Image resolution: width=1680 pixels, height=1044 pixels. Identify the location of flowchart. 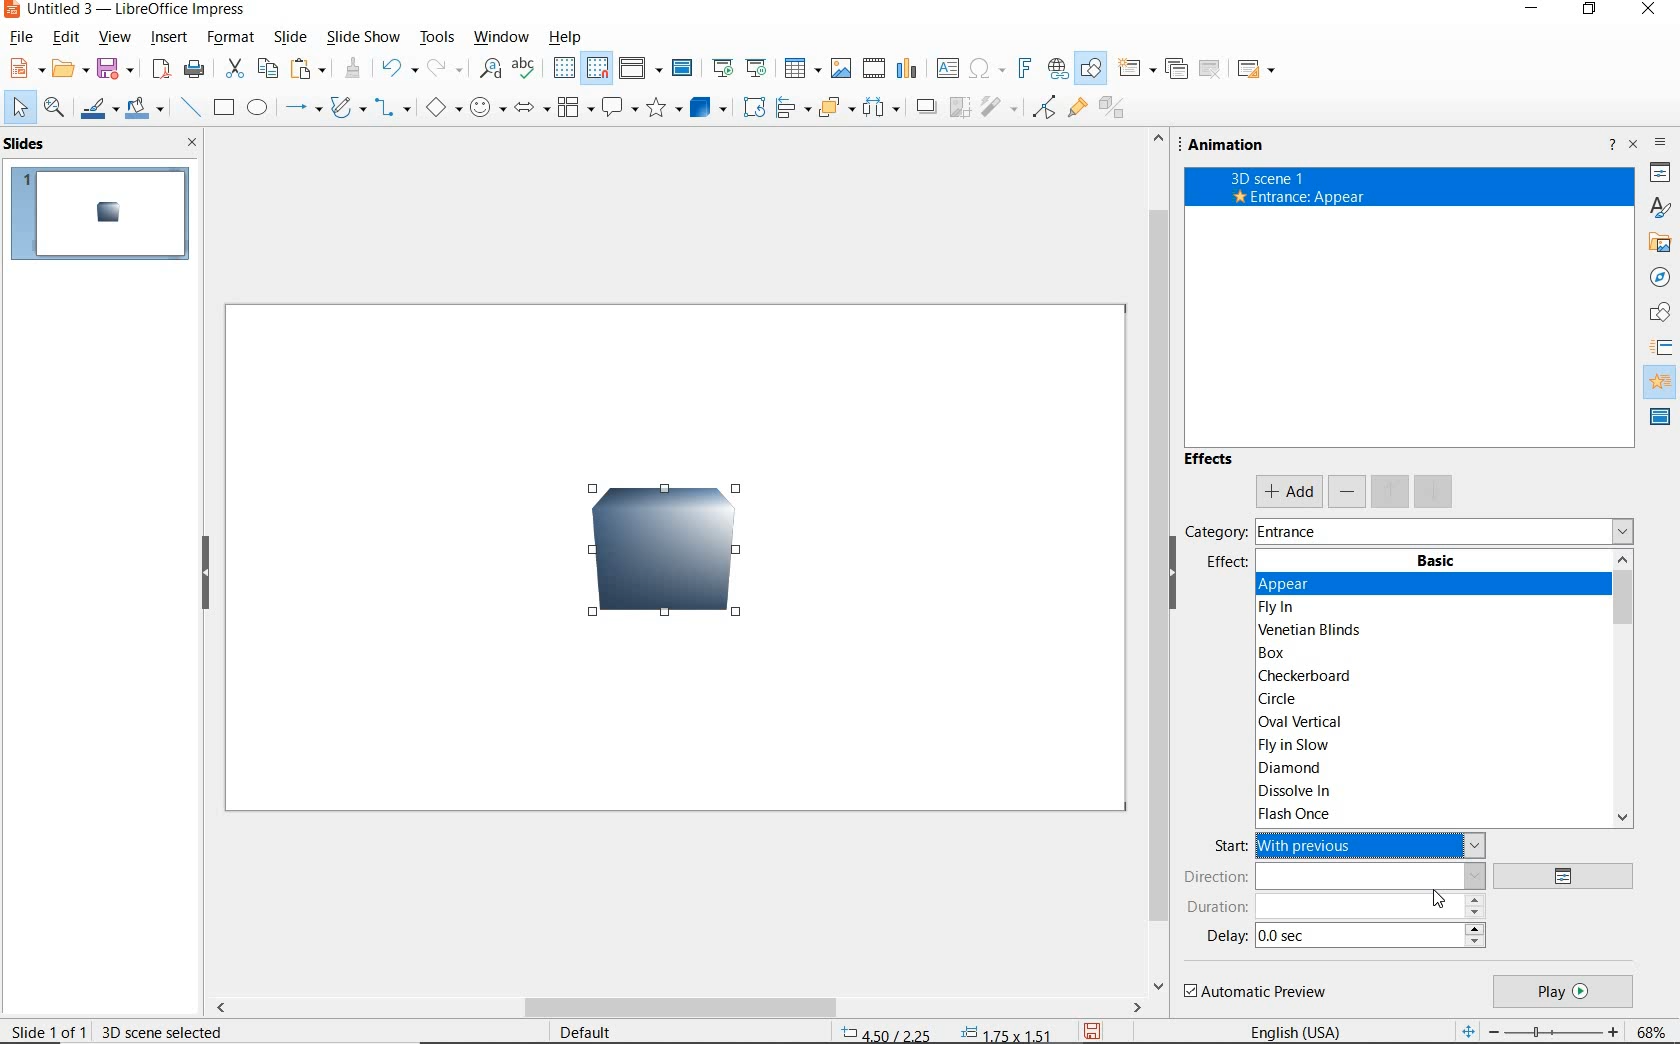
(574, 109).